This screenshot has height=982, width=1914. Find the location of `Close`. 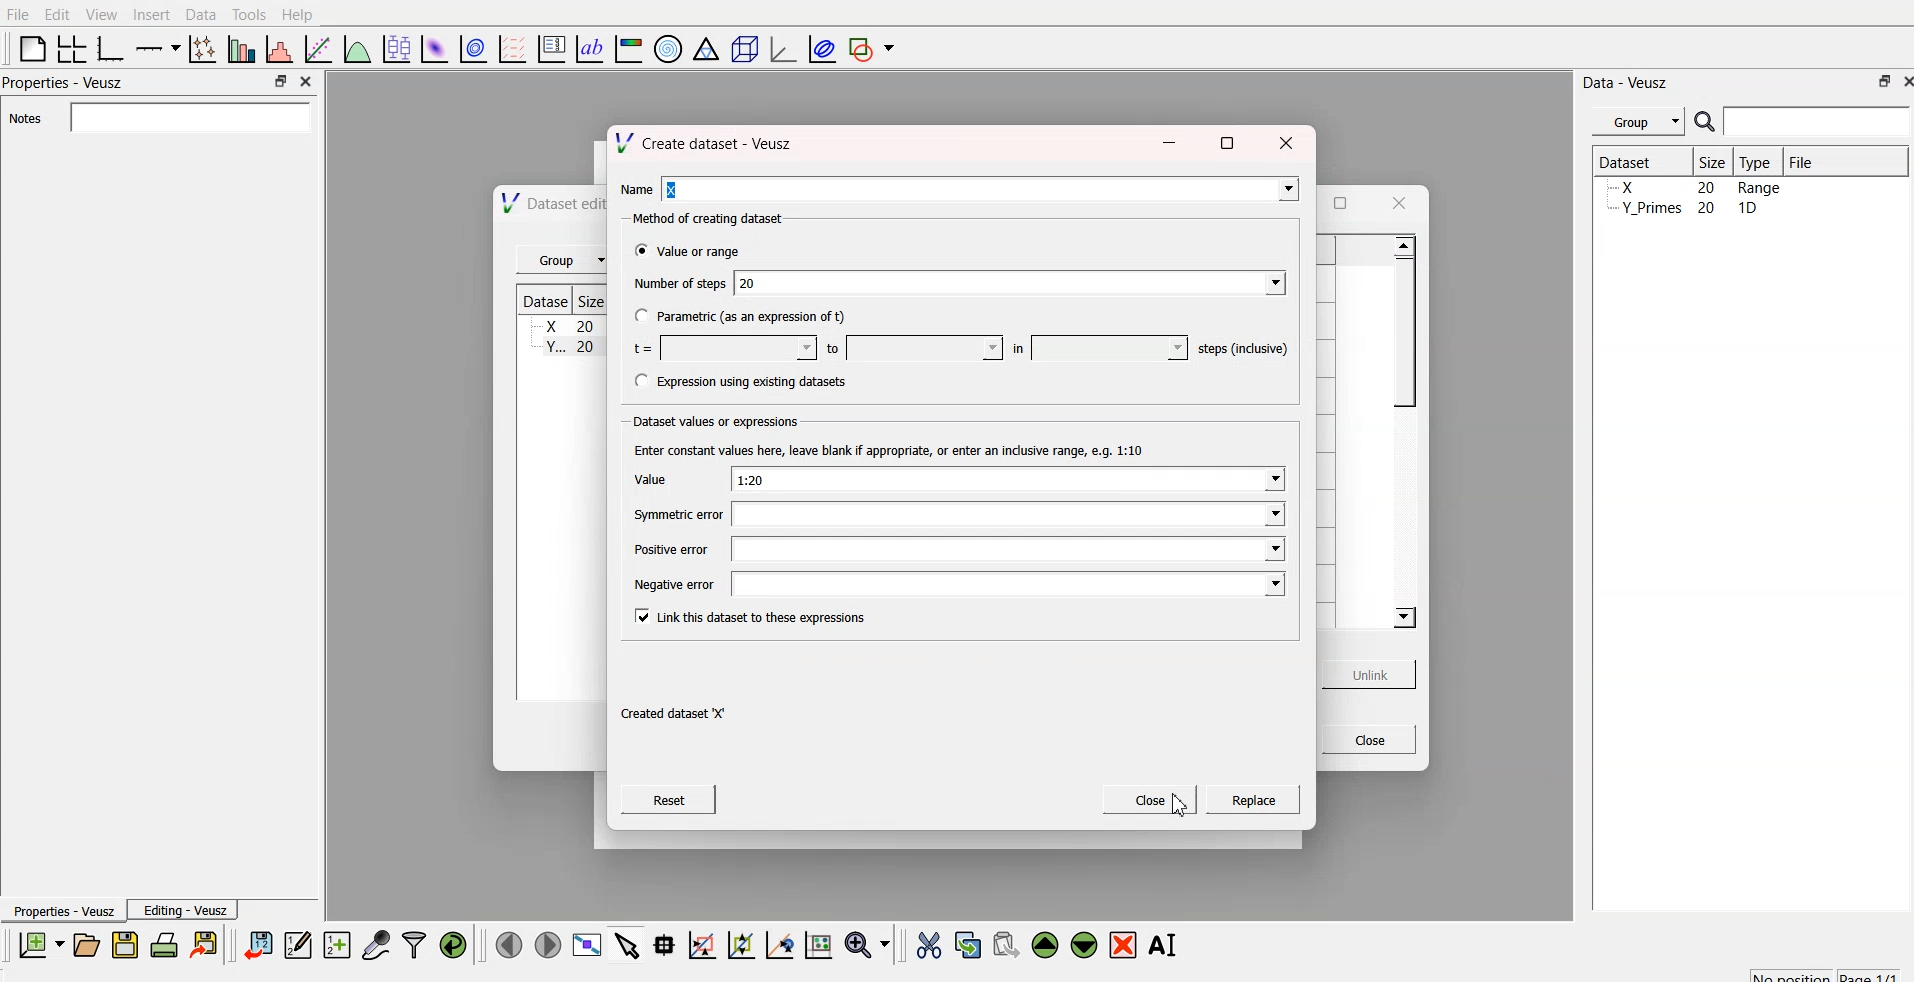

Close is located at coordinates (1367, 741).